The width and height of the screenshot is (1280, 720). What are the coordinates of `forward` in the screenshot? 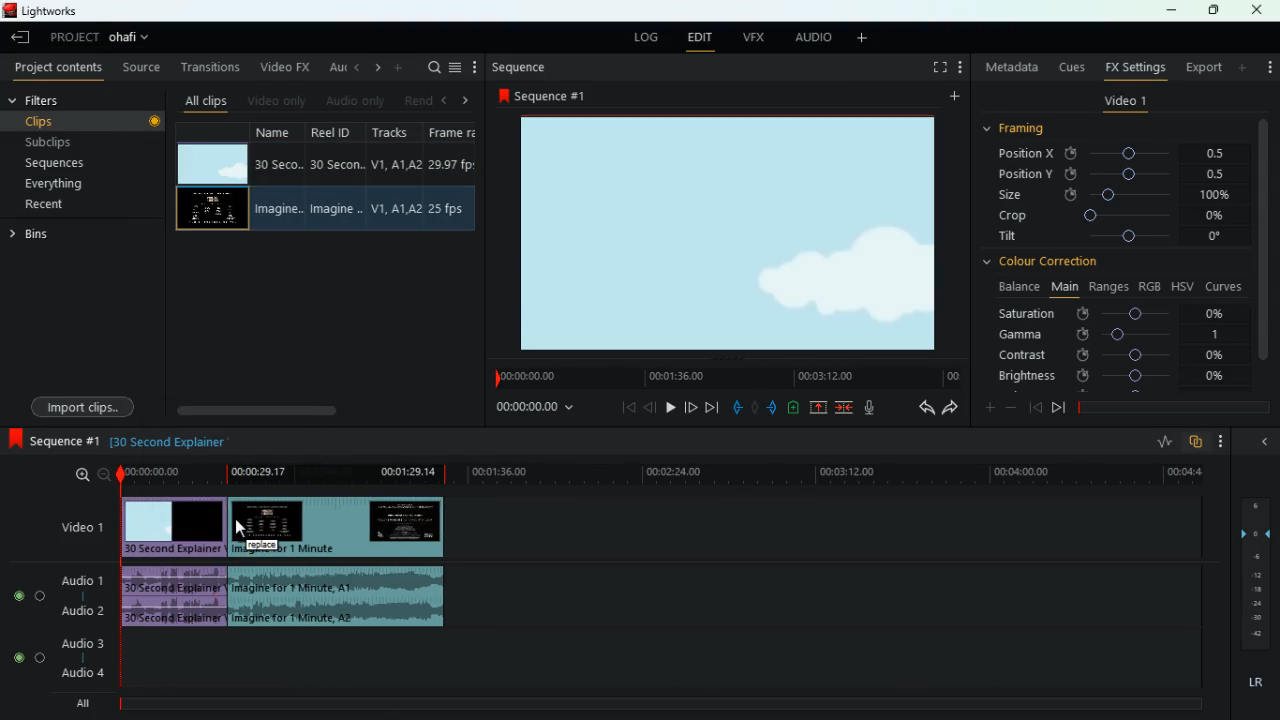 It's located at (950, 409).